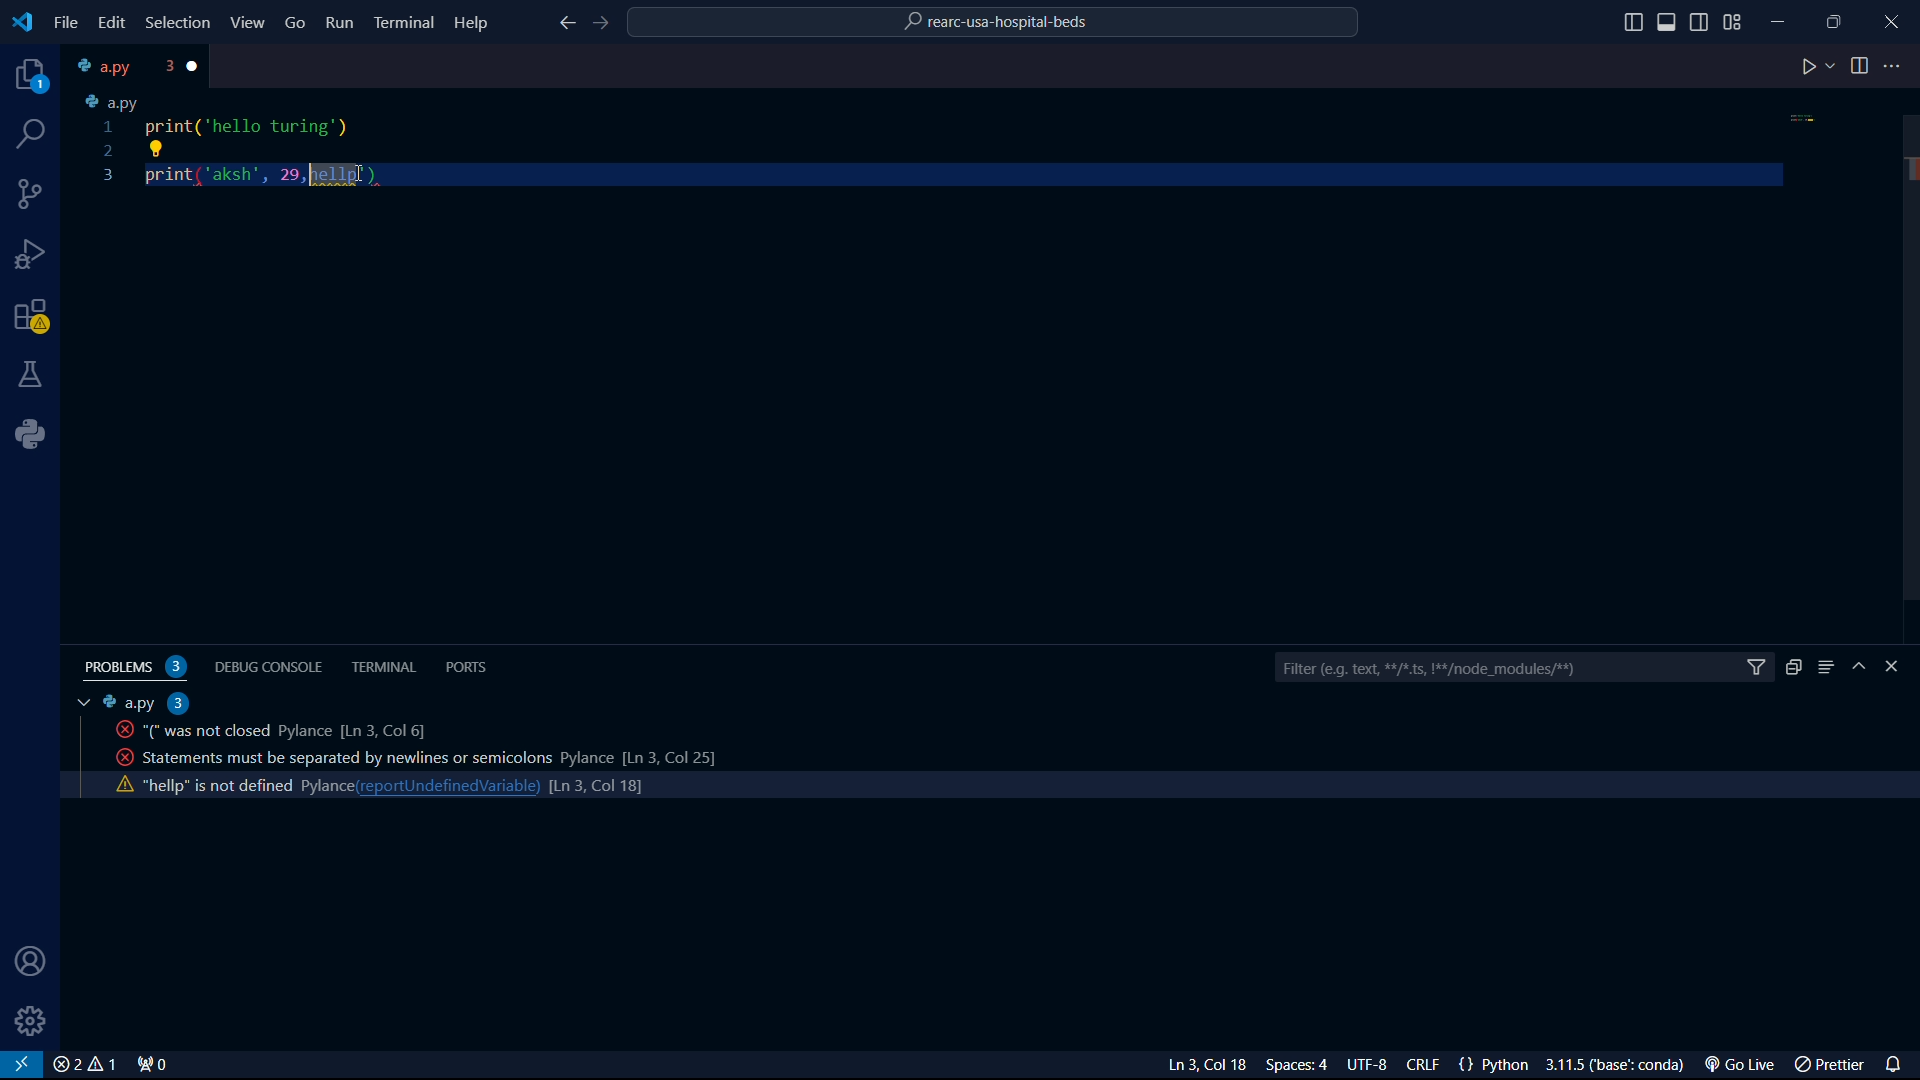 This screenshot has height=1080, width=1920. I want to click on back, so click(565, 25).